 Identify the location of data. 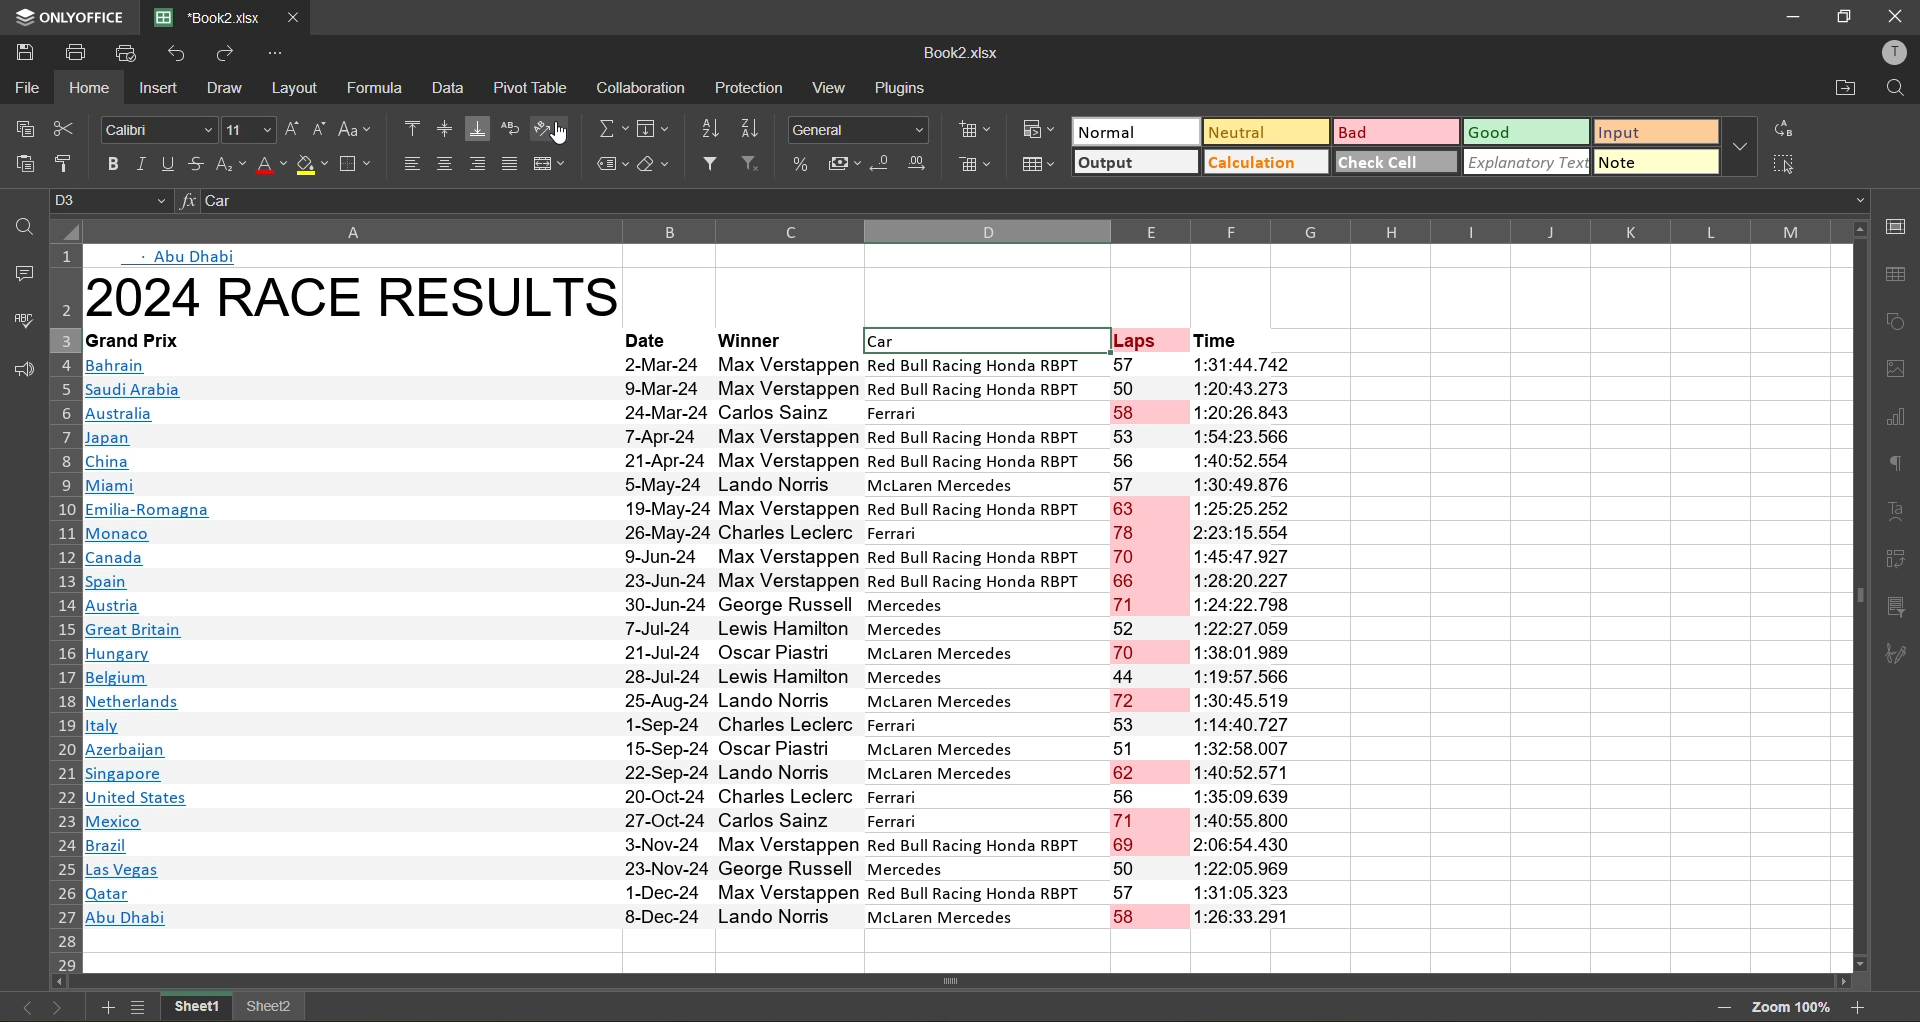
(452, 90).